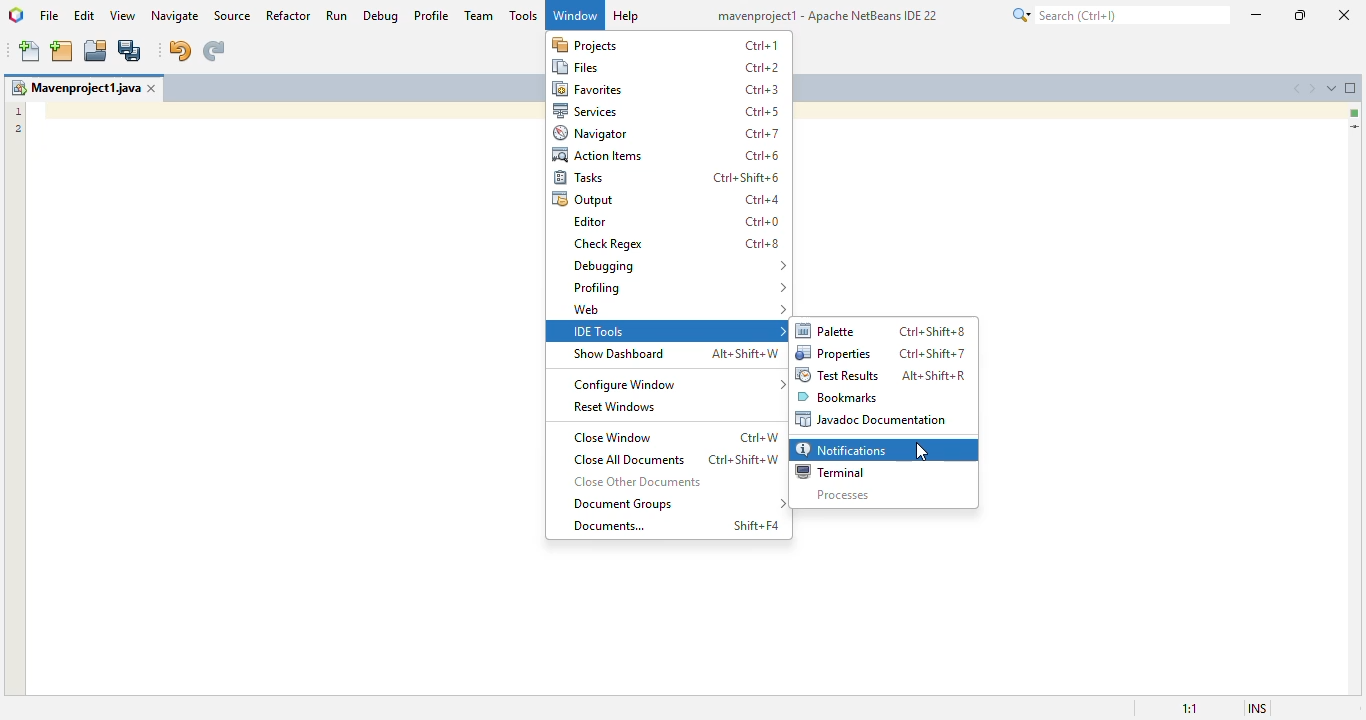 Image resolution: width=1366 pixels, height=720 pixels. Describe the element at coordinates (588, 221) in the screenshot. I see `editor` at that location.